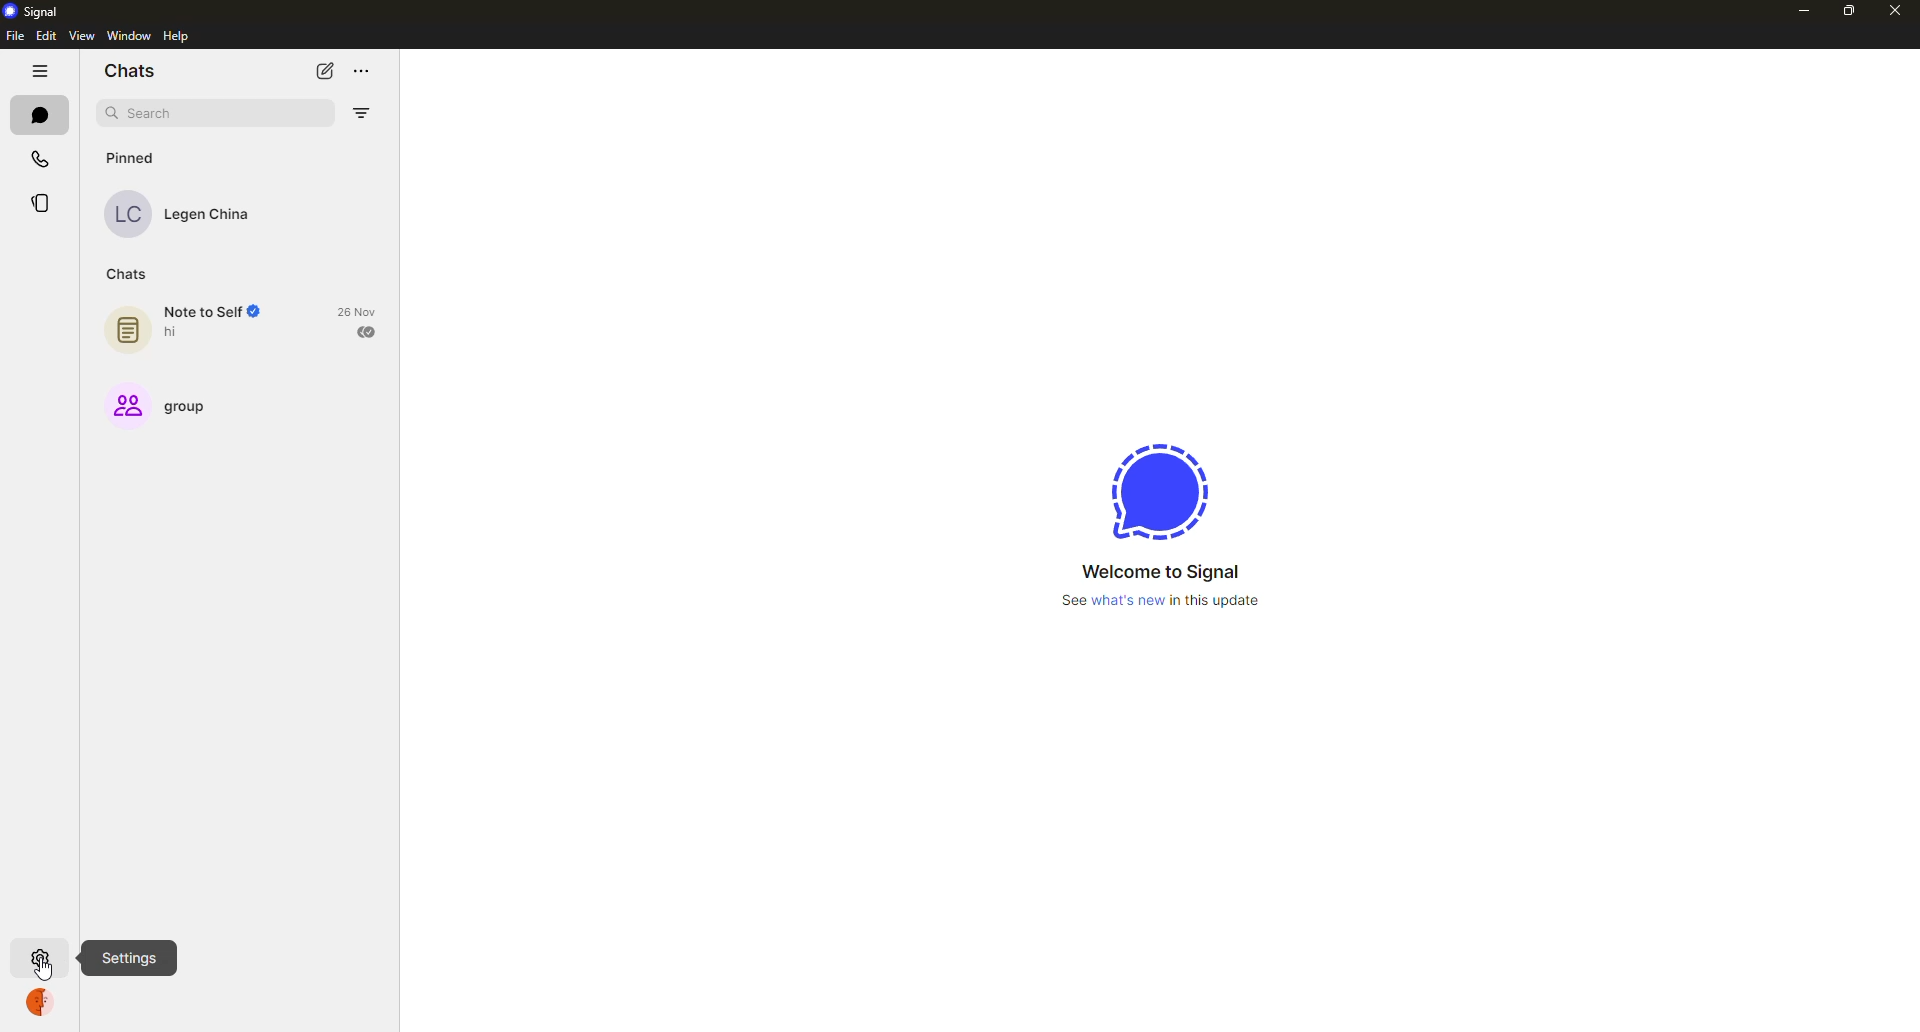 The height and width of the screenshot is (1032, 1920). Describe the element at coordinates (40, 115) in the screenshot. I see `chats` at that location.